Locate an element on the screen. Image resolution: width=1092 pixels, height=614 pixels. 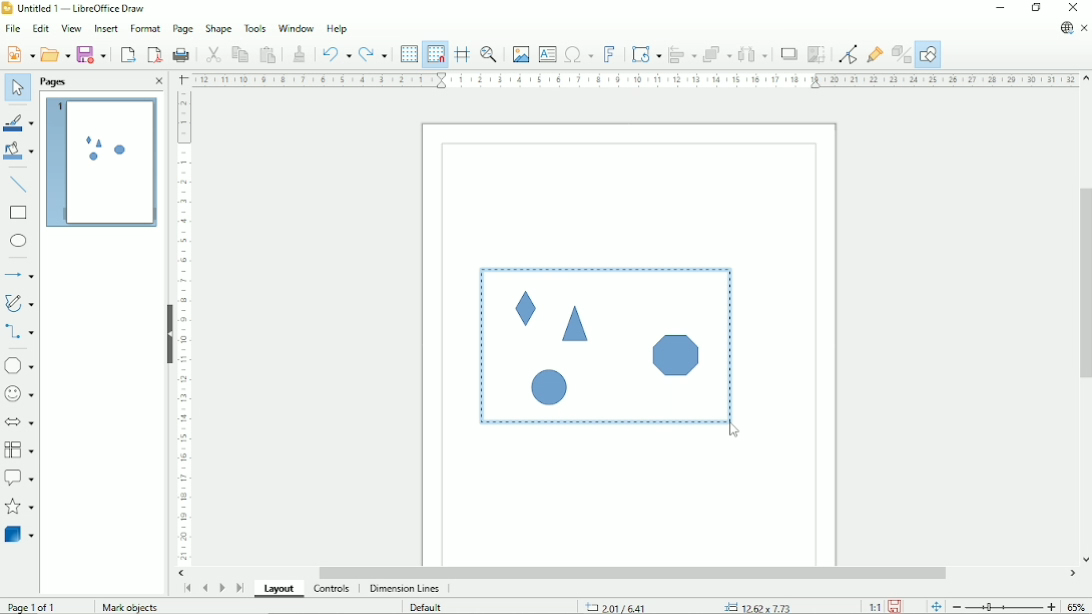
Horizontal scale is located at coordinates (634, 79).